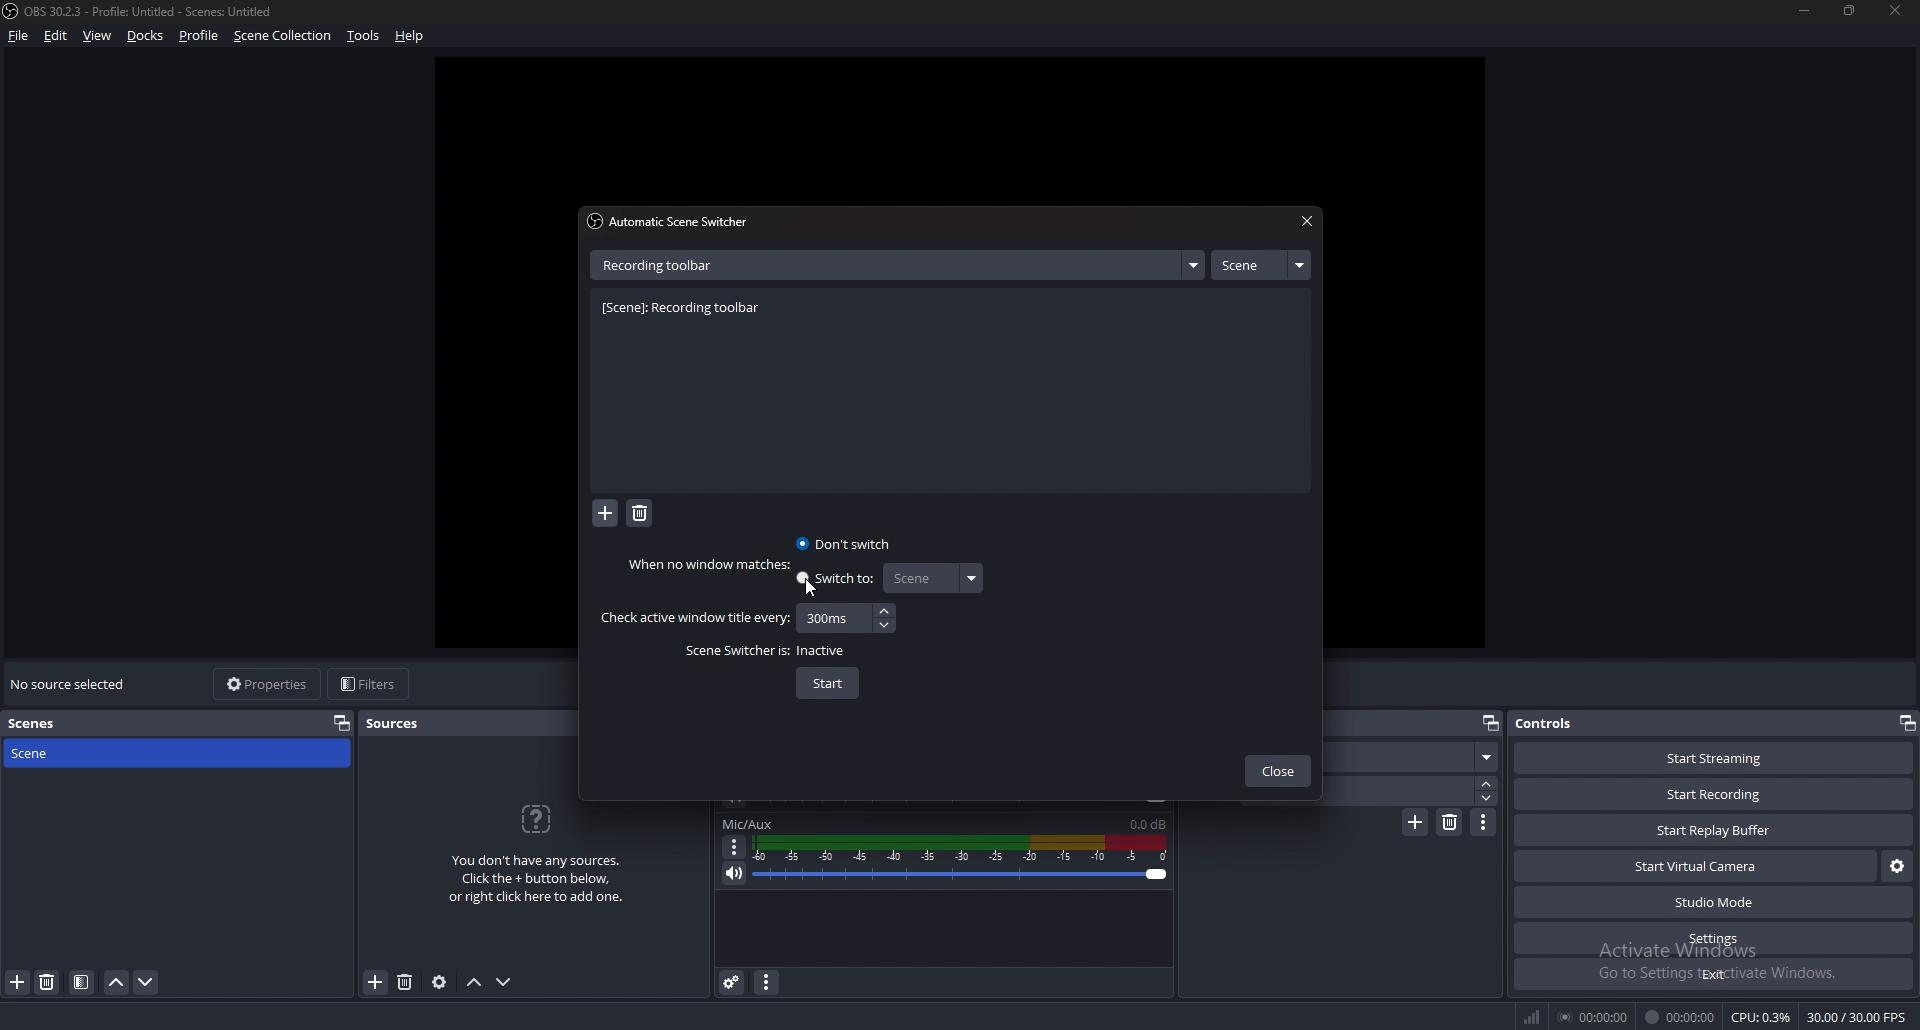 Image resolution: width=1920 pixels, height=1030 pixels. What do you see at coordinates (143, 11) in the screenshot?
I see `title` at bounding box center [143, 11].